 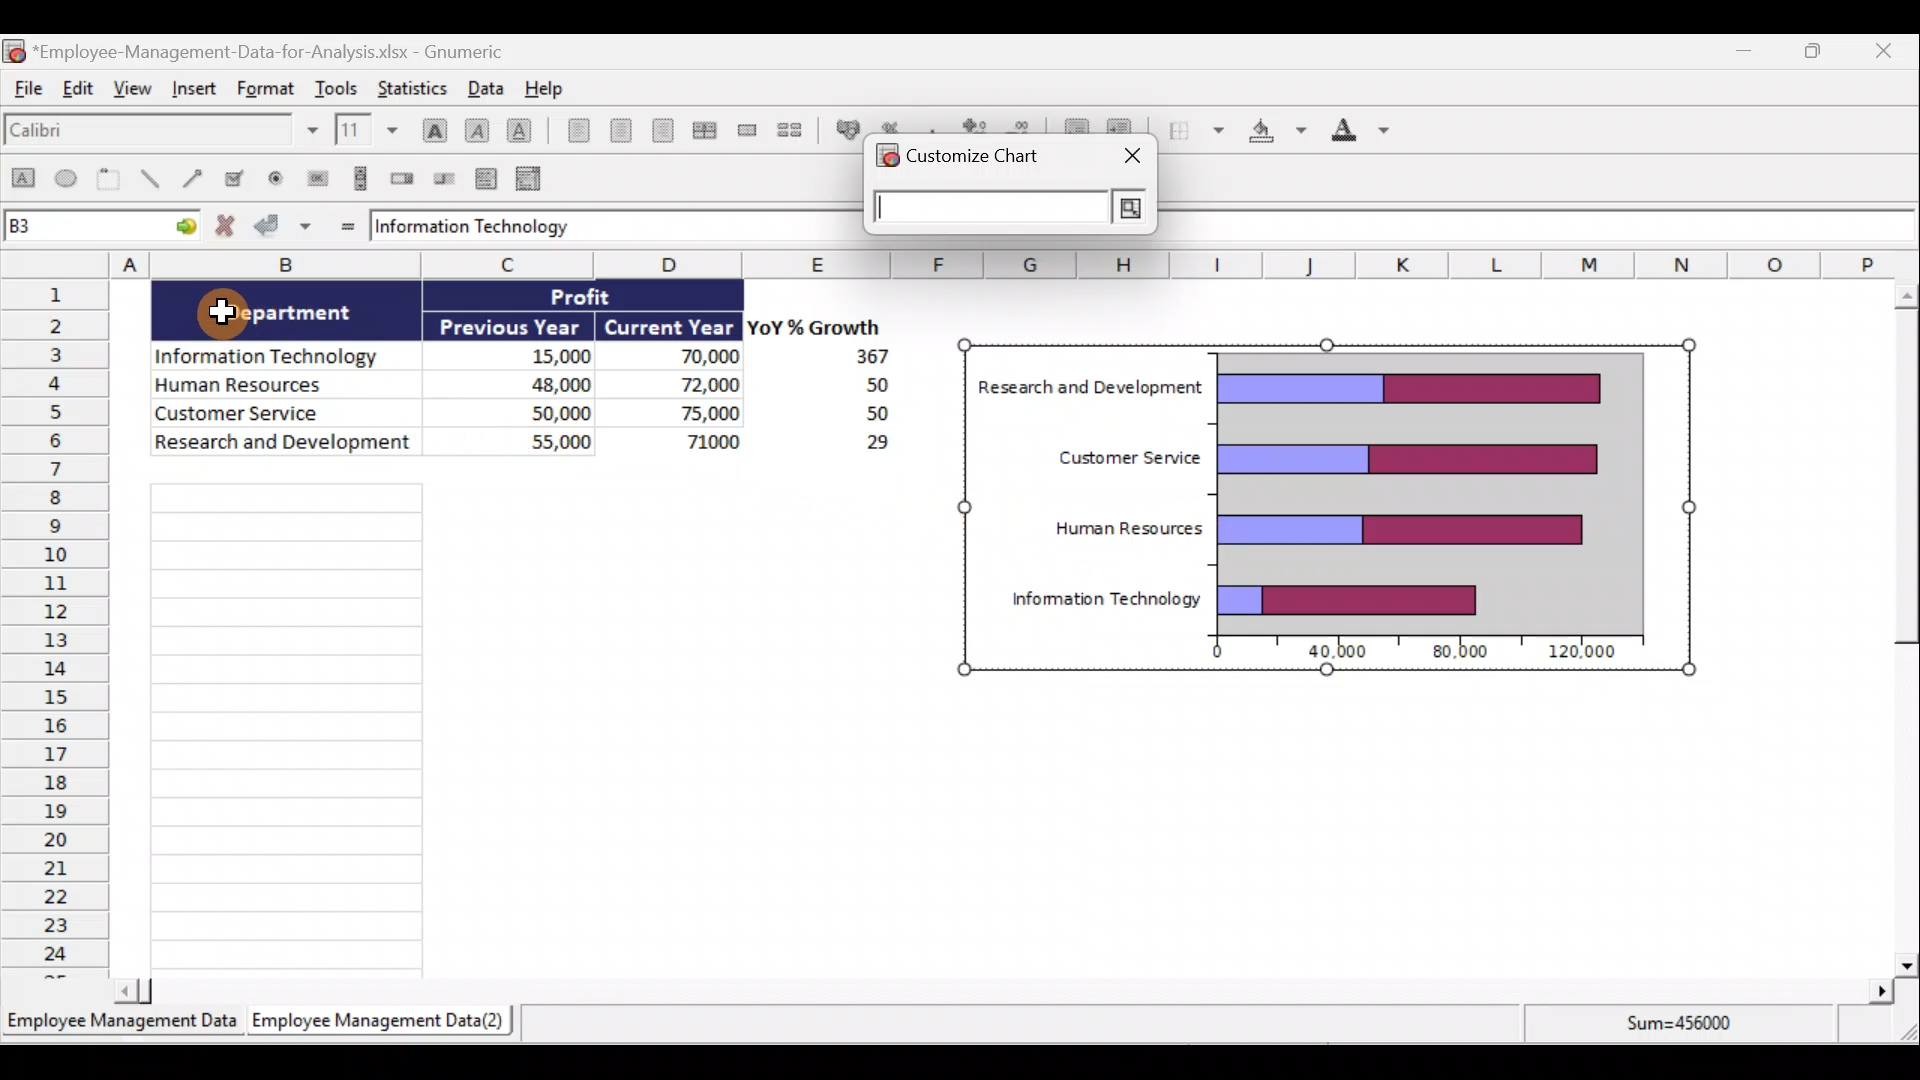 I want to click on Sheet 1, so click(x=122, y=1024).